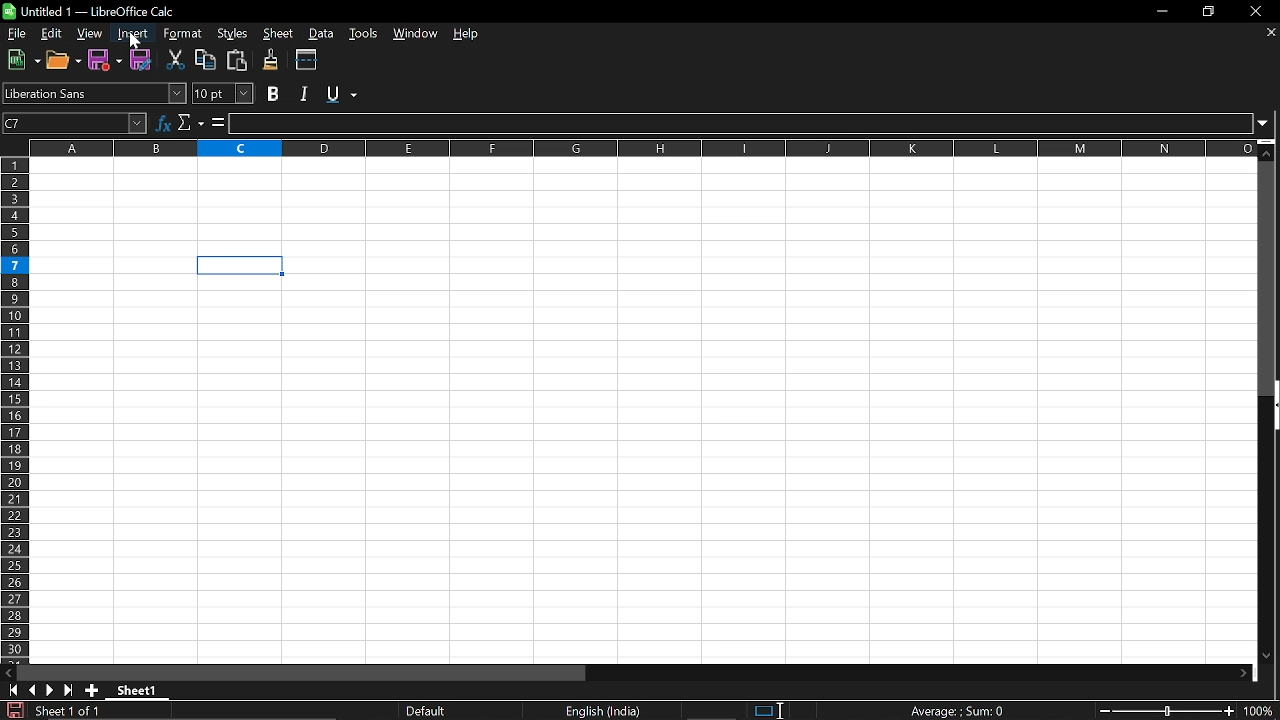 The width and height of the screenshot is (1280, 720). I want to click on Close document, so click(1272, 32).